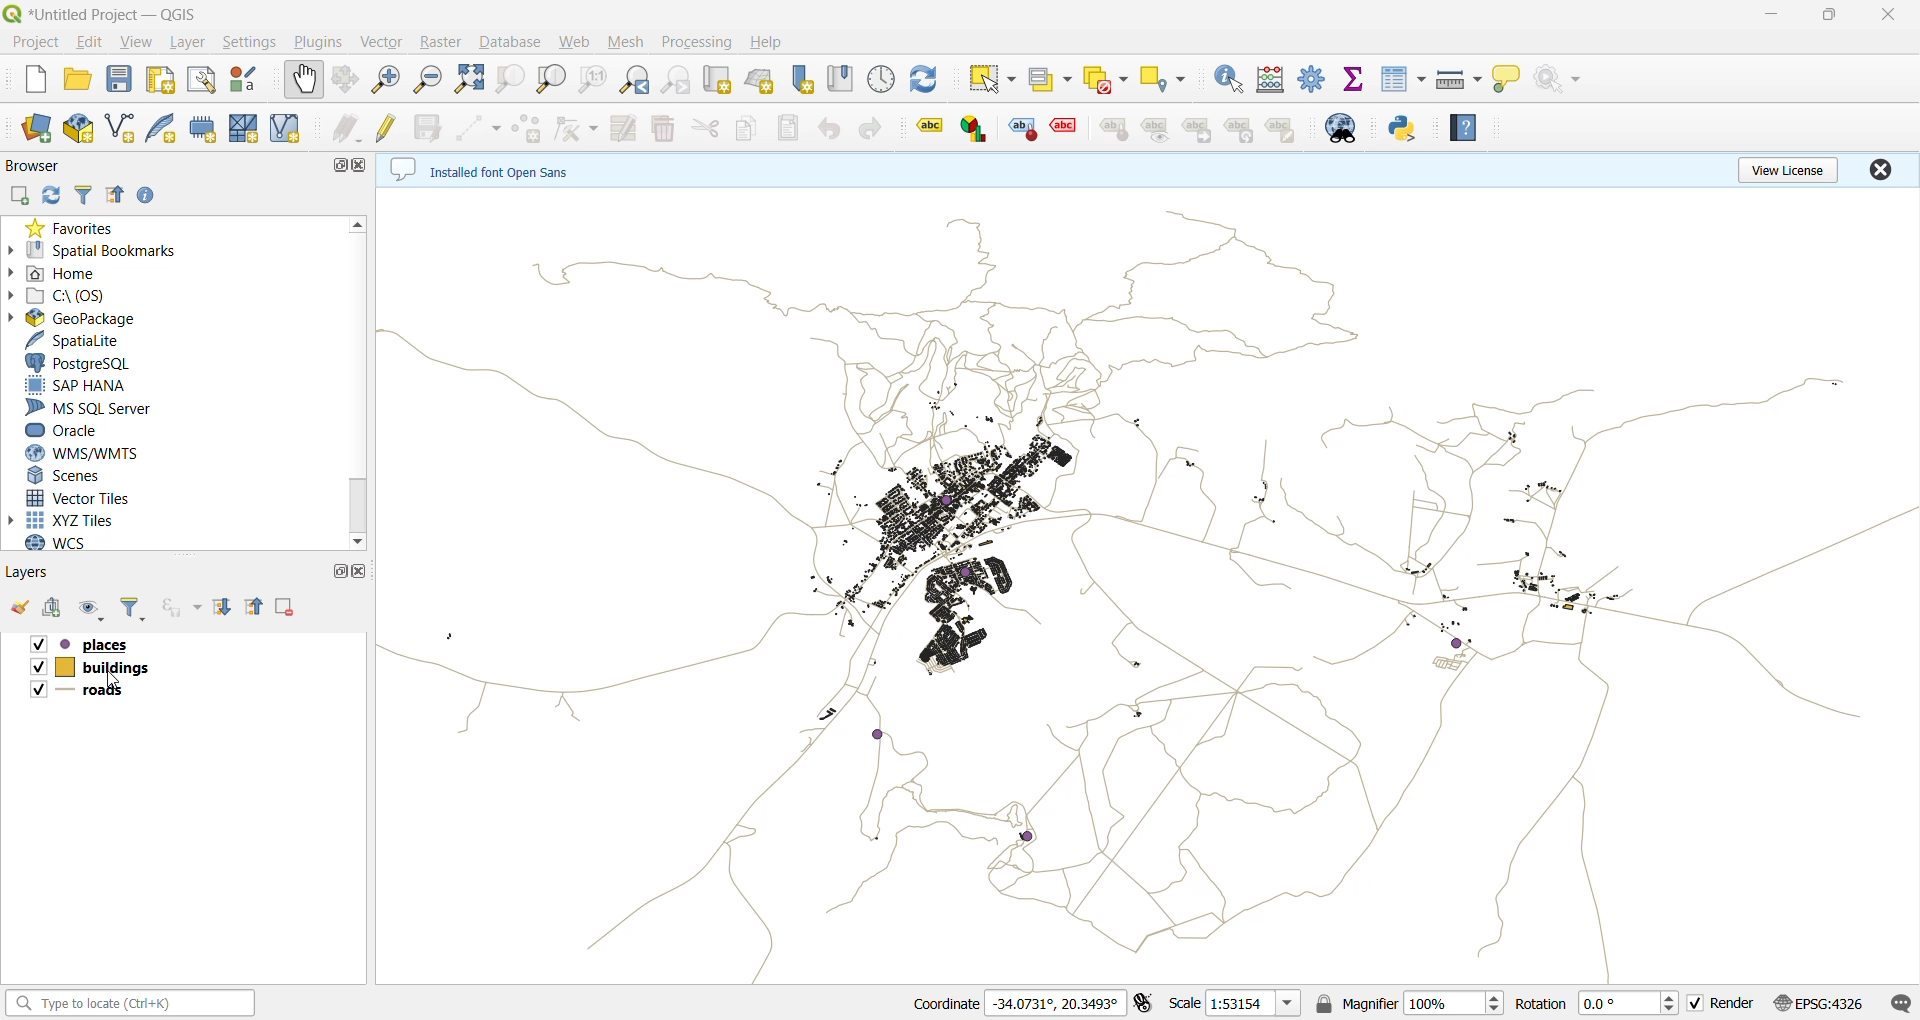 The height and width of the screenshot is (1020, 1920). Describe the element at coordinates (829, 130) in the screenshot. I see `undo` at that location.